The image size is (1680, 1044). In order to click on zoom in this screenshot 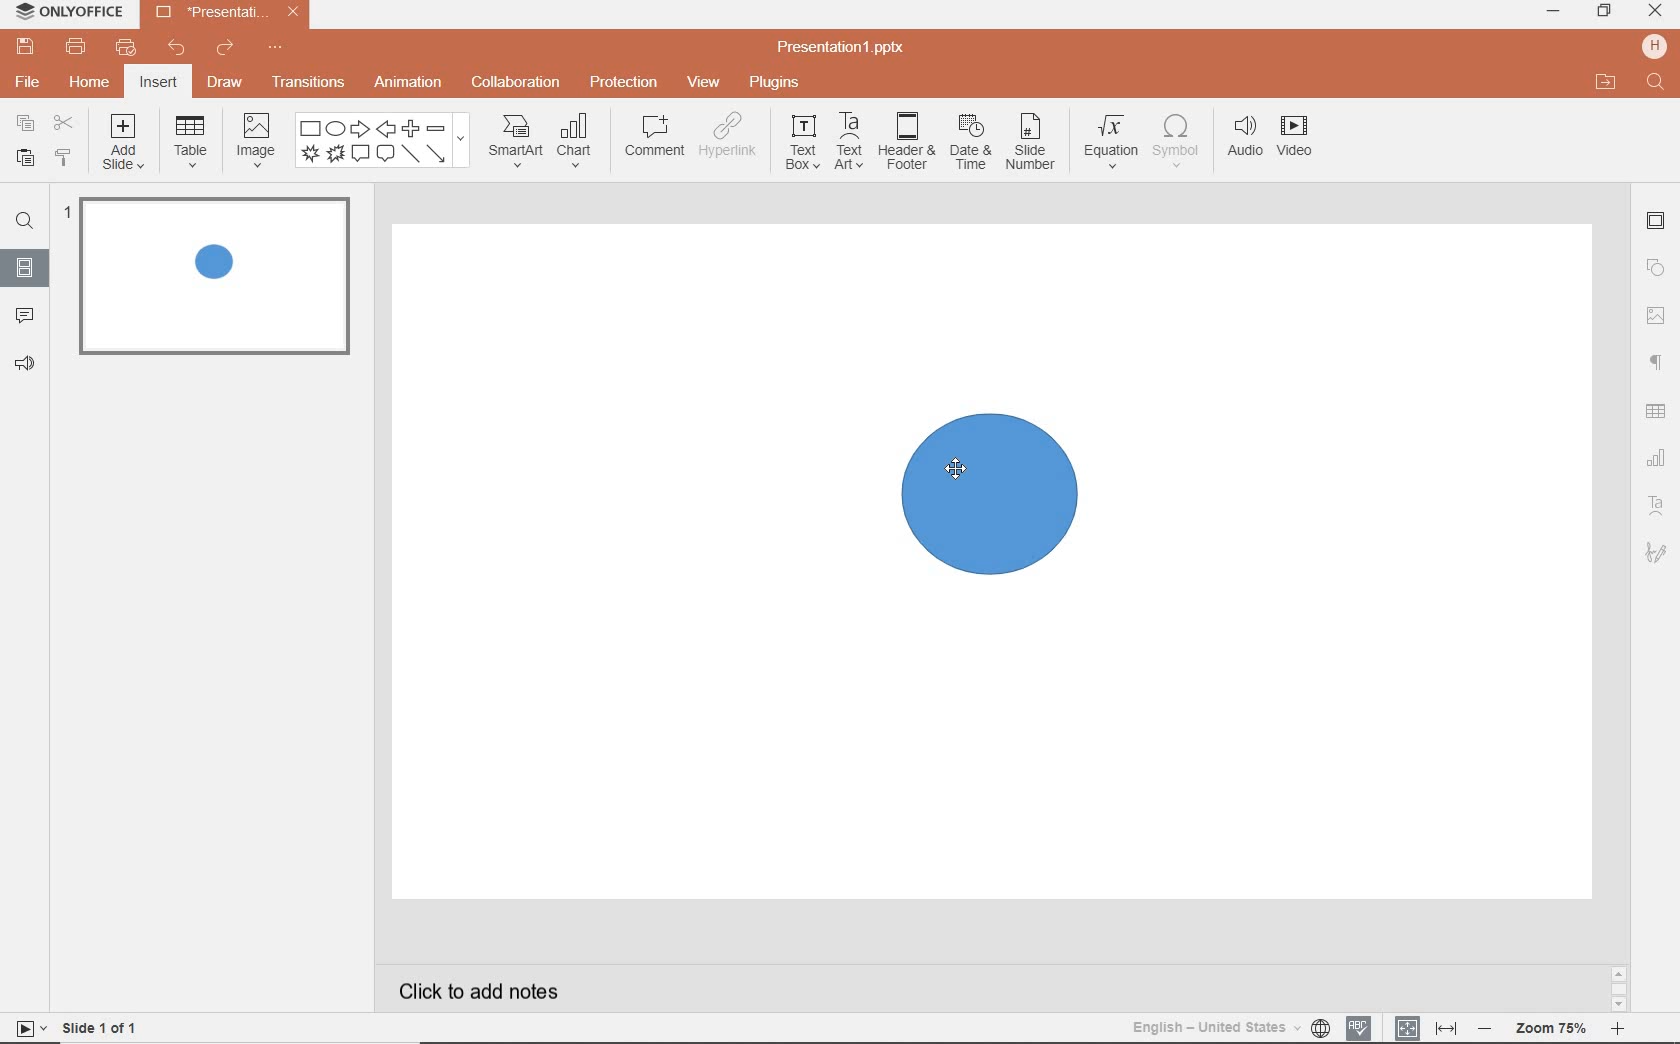, I will do `click(1551, 1029)`.